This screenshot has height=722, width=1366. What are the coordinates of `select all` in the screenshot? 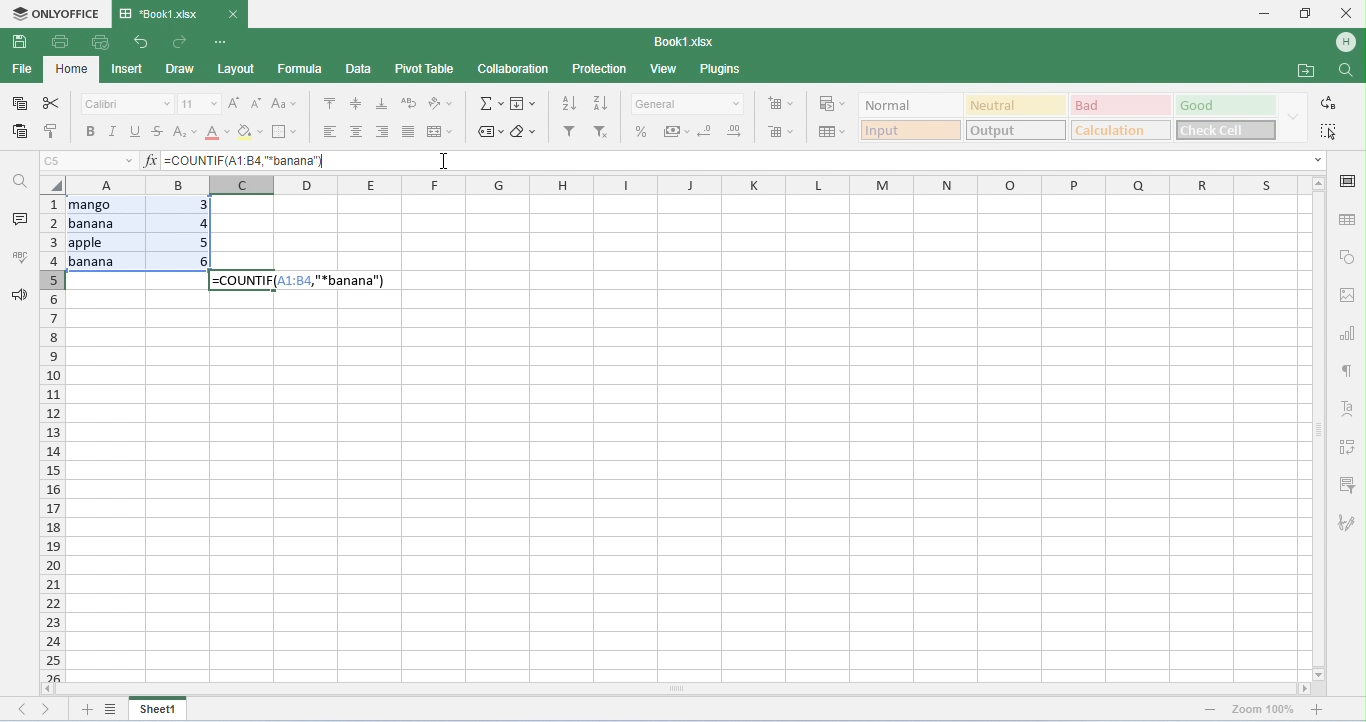 It's located at (1331, 132).